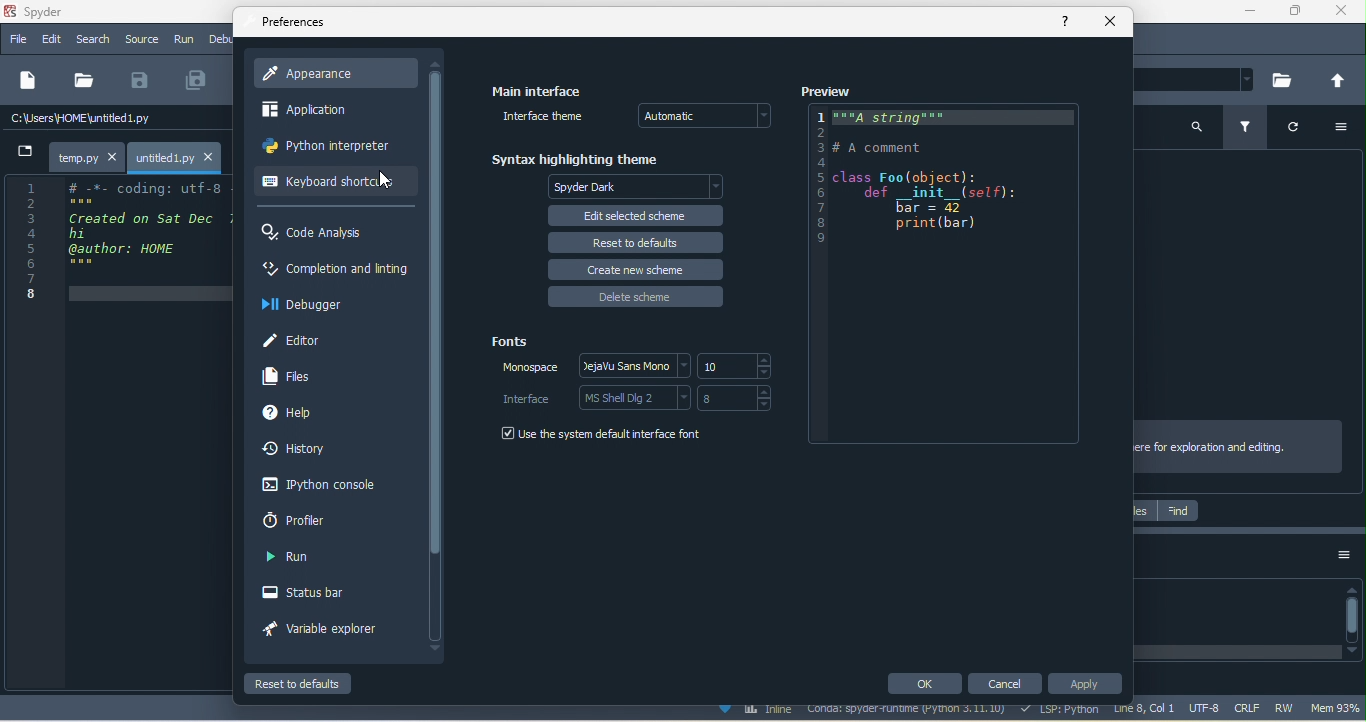 Image resolution: width=1366 pixels, height=722 pixels. What do you see at coordinates (1286, 80) in the screenshot?
I see `browse` at bounding box center [1286, 80].